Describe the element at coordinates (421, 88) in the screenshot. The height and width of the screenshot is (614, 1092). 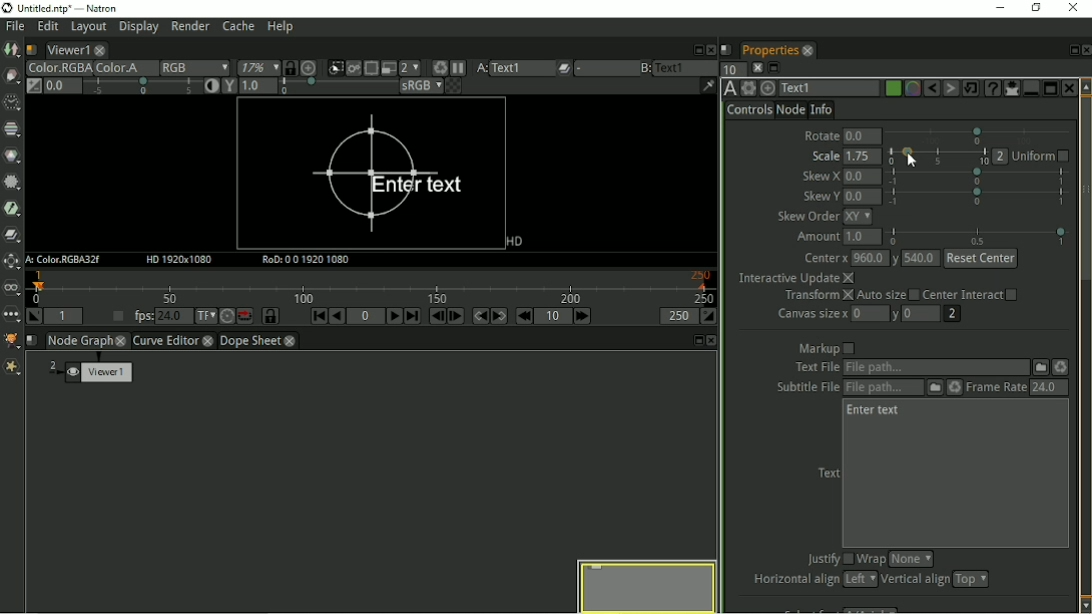
I see `sRGB` at that location.